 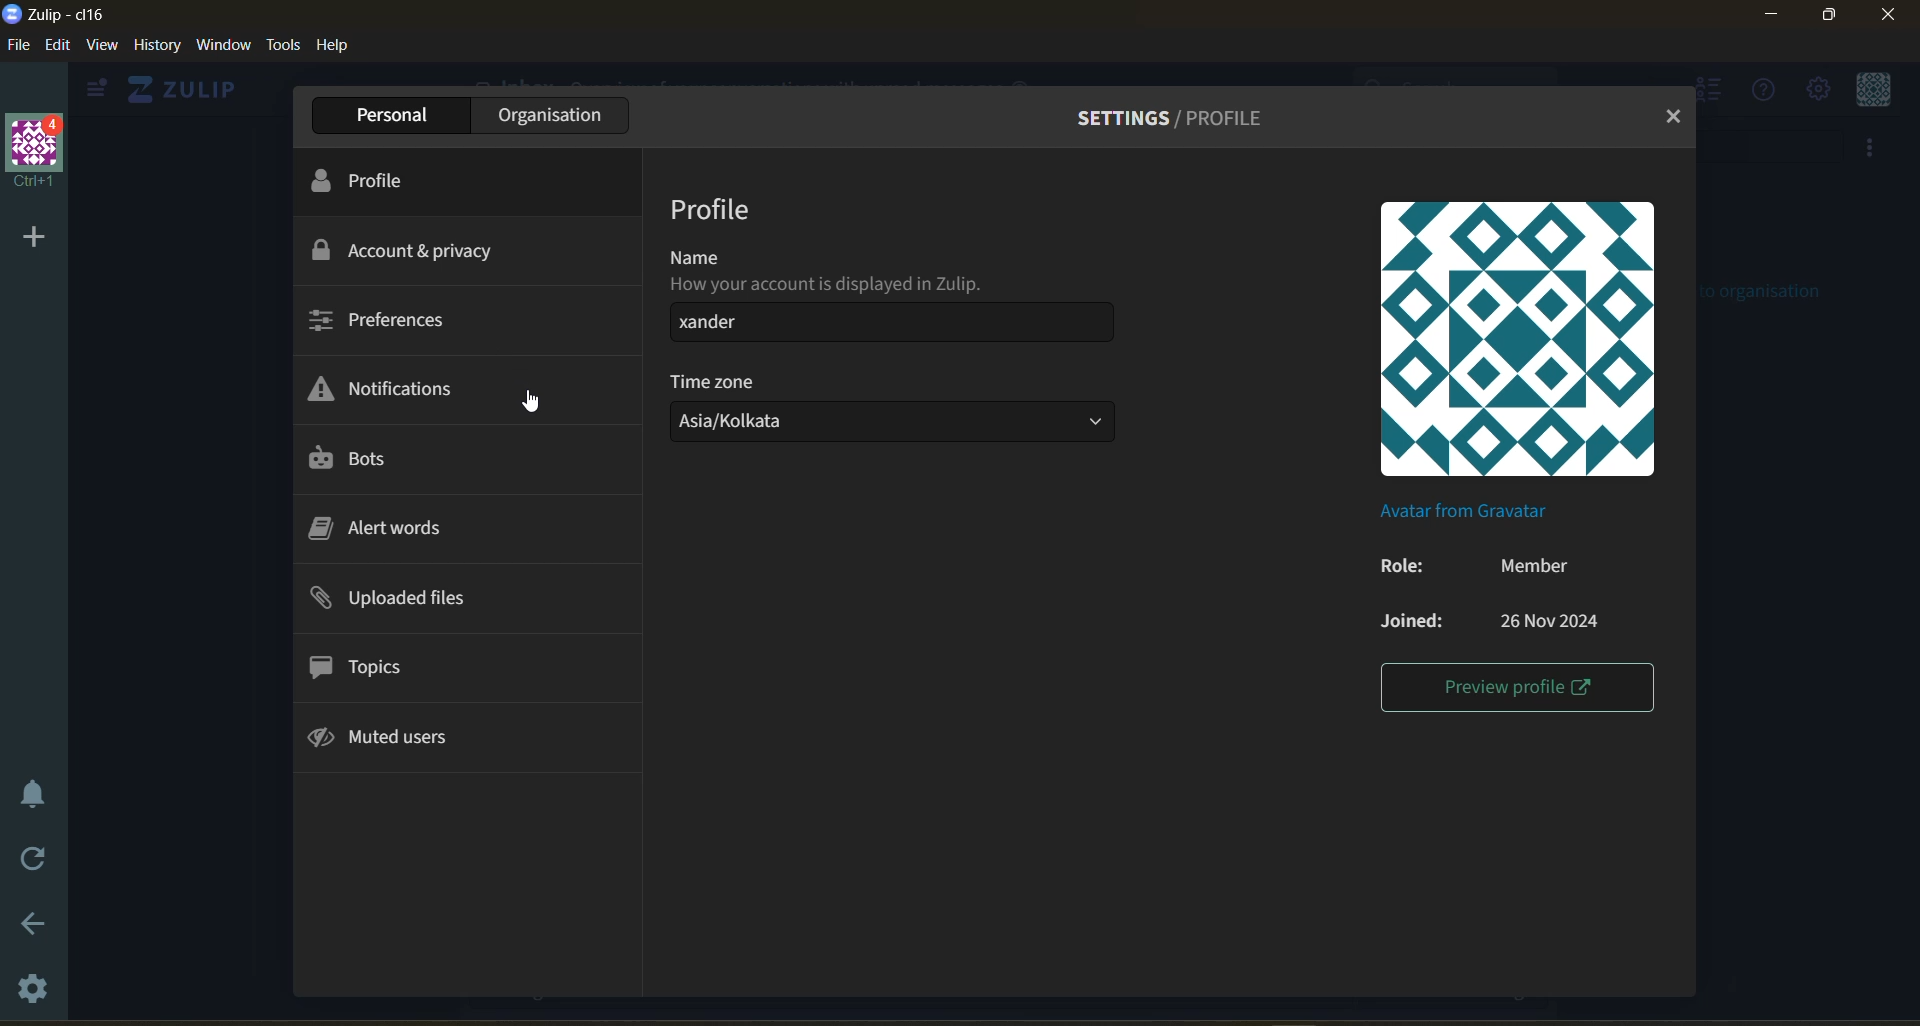 I want to click on close tab, so click(x=1675, y=118).